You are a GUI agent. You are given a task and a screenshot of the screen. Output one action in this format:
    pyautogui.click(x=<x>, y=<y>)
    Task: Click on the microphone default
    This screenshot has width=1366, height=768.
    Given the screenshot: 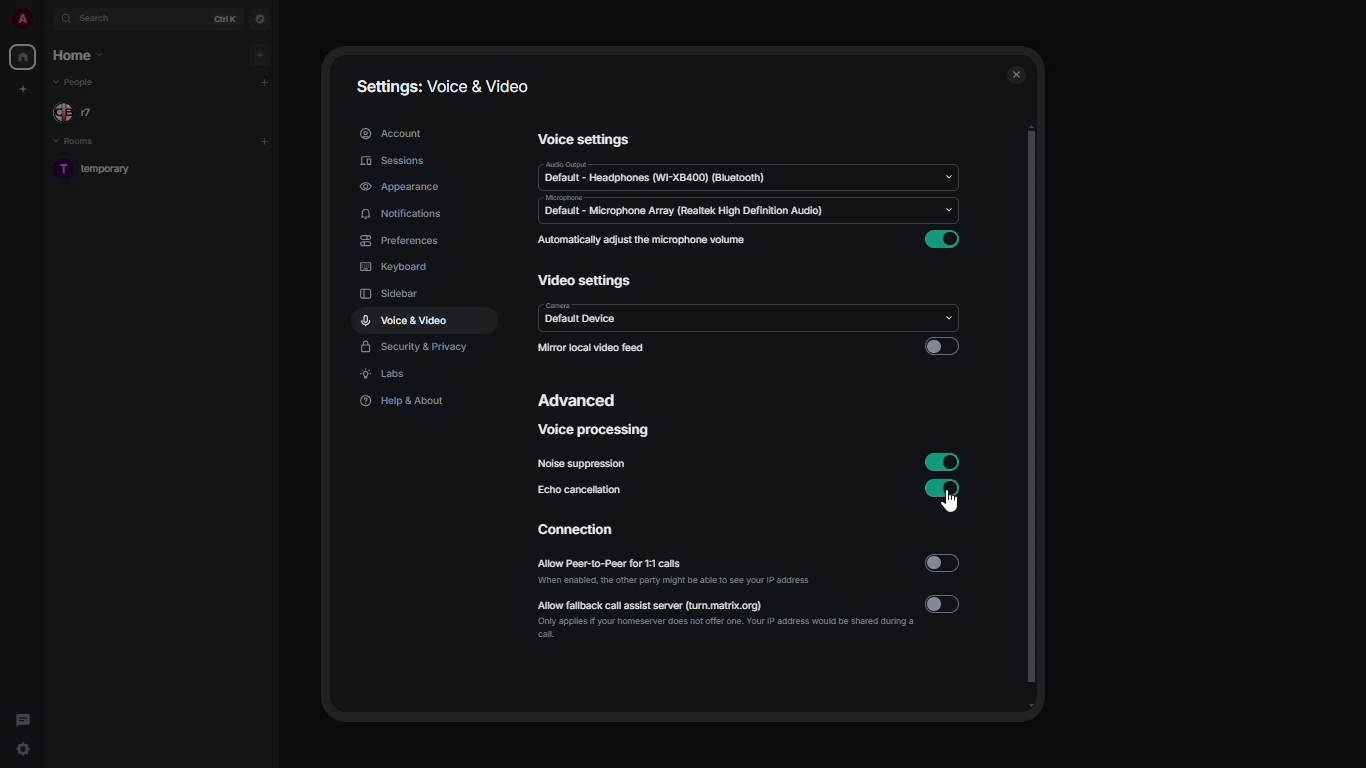 What is the action you would take?
    pyautogui.click(x=685, y=208)
    